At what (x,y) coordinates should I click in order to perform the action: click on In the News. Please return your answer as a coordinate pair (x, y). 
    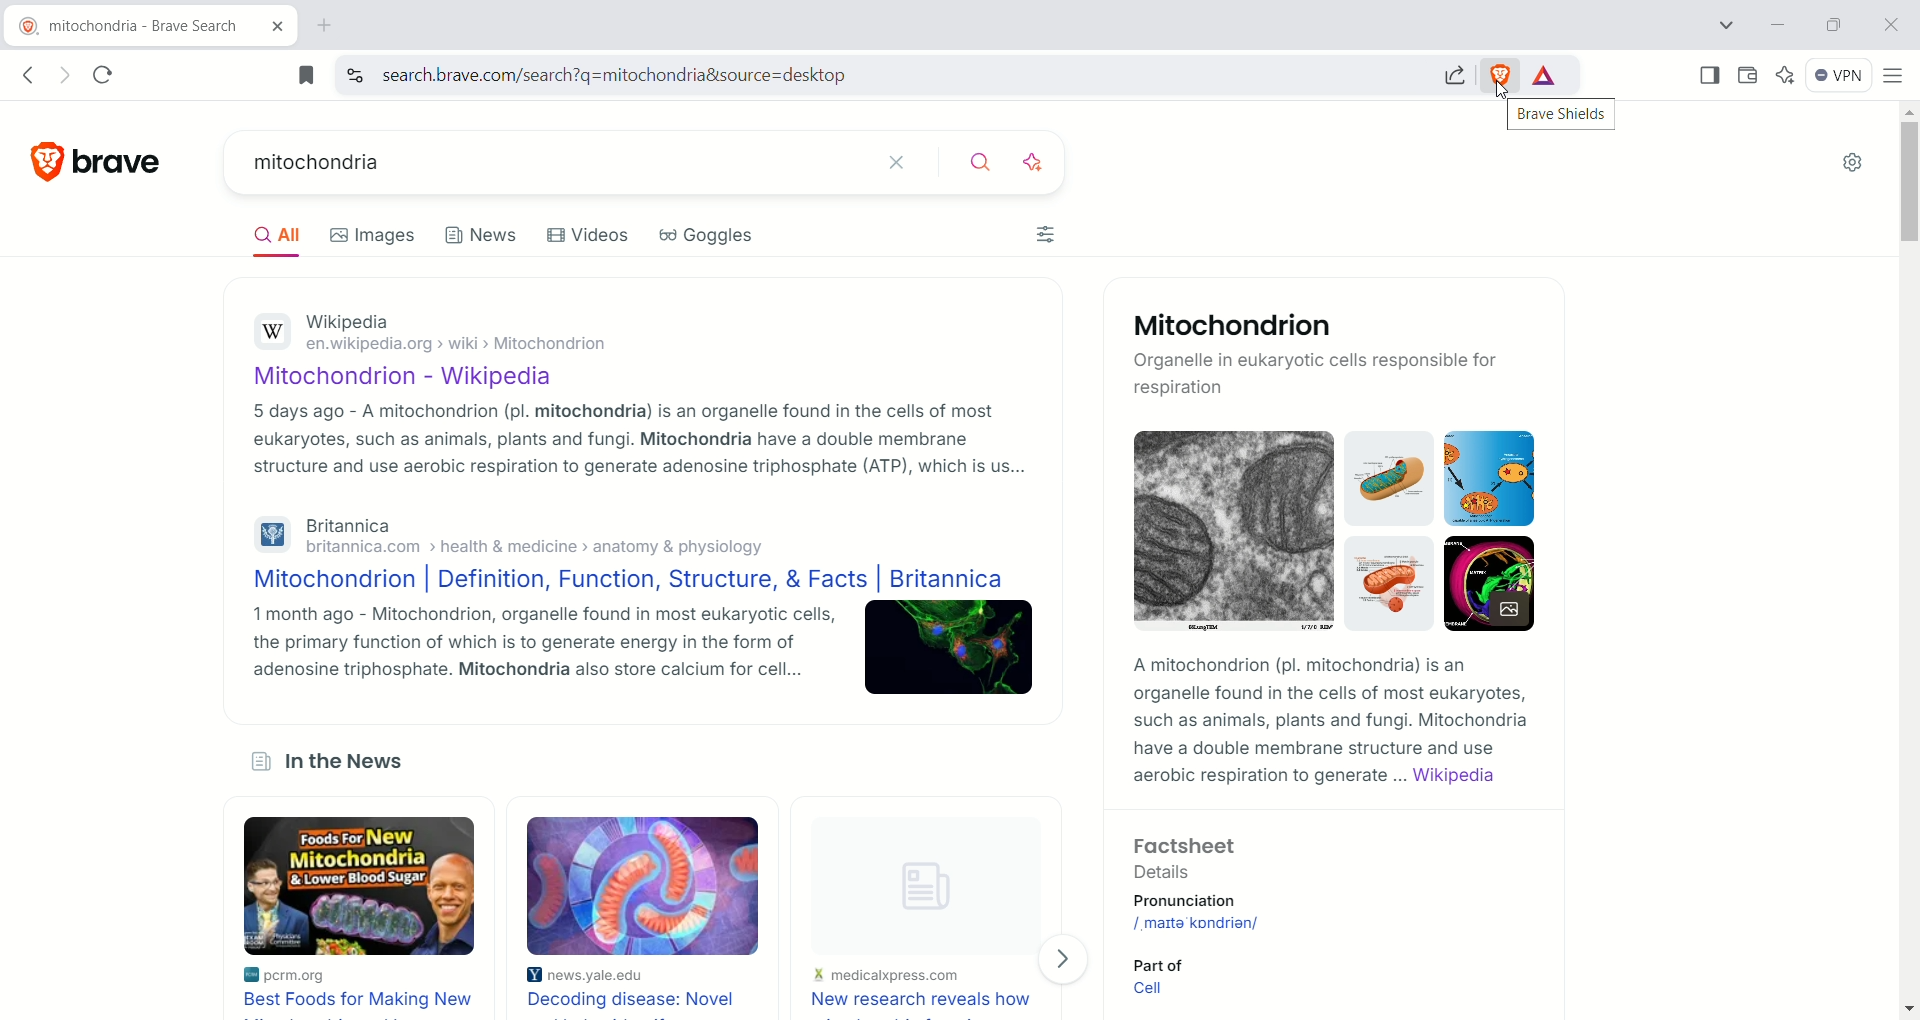
    Looking at the image, I should click on (345, 763).